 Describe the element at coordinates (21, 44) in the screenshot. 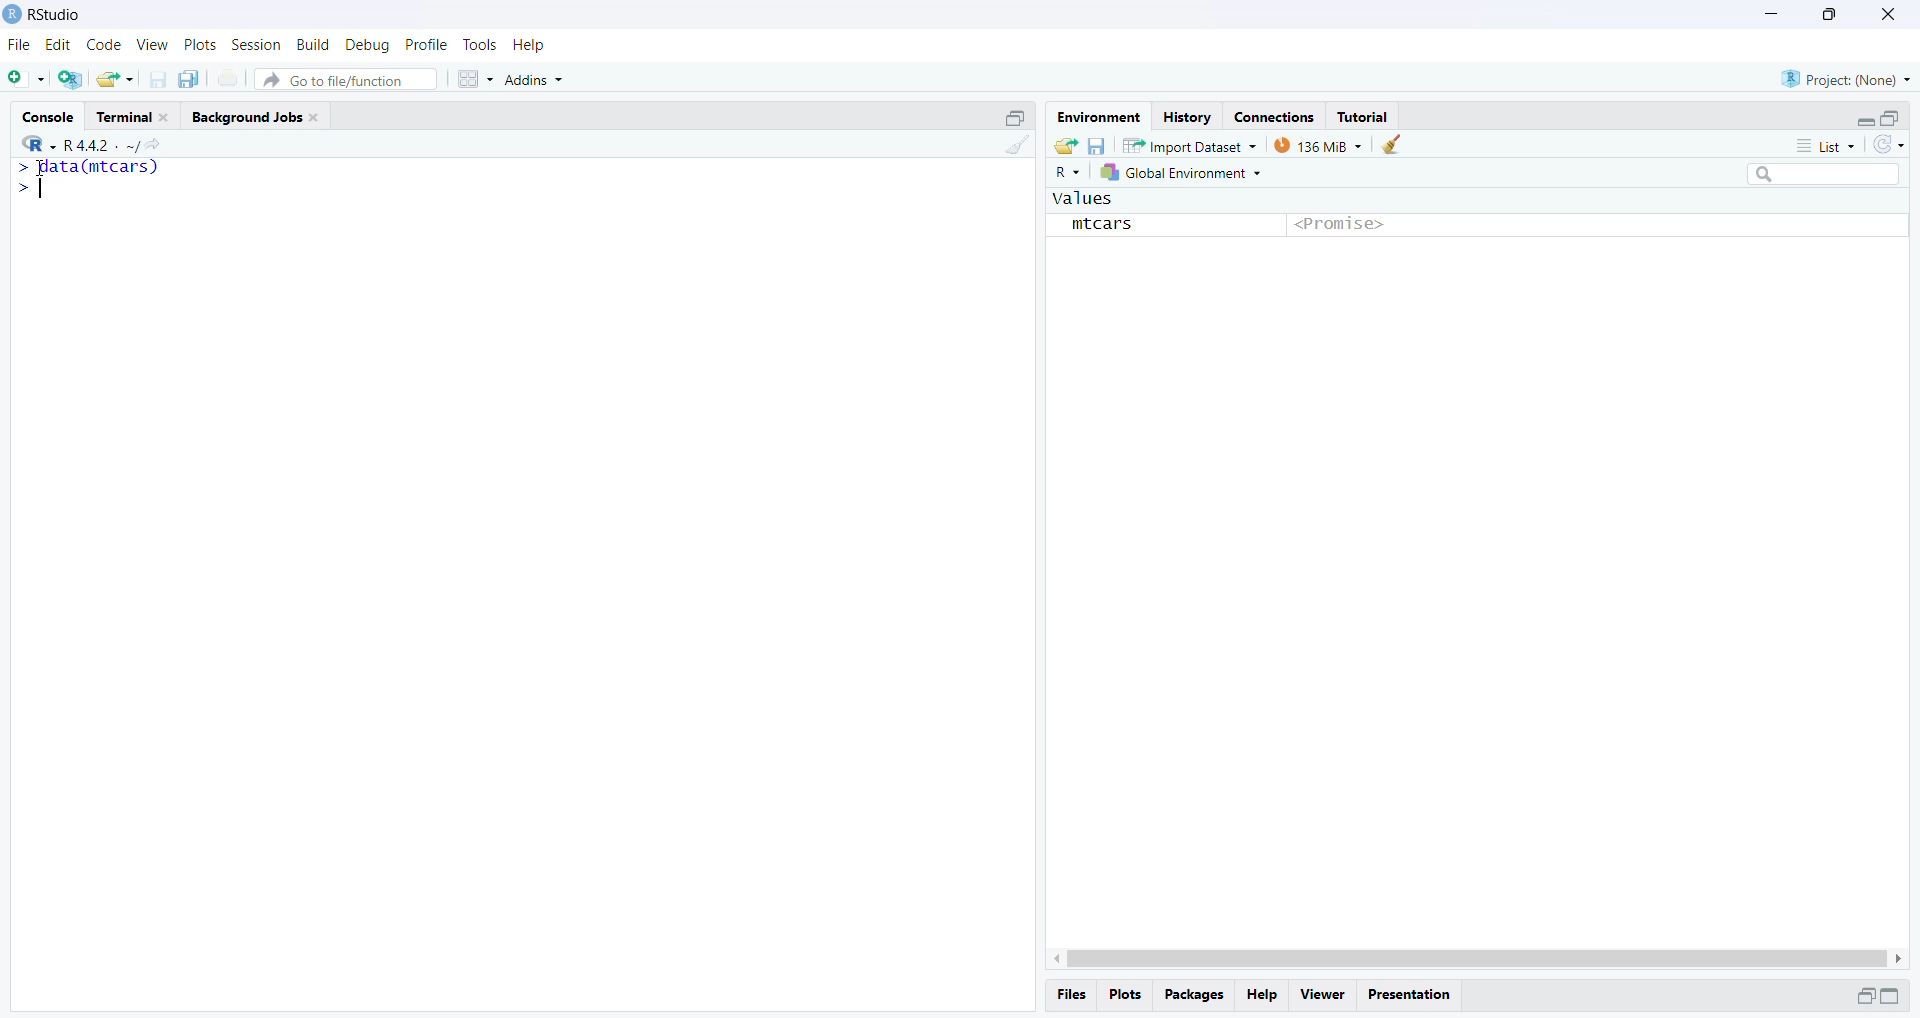

I see `File` at that location.